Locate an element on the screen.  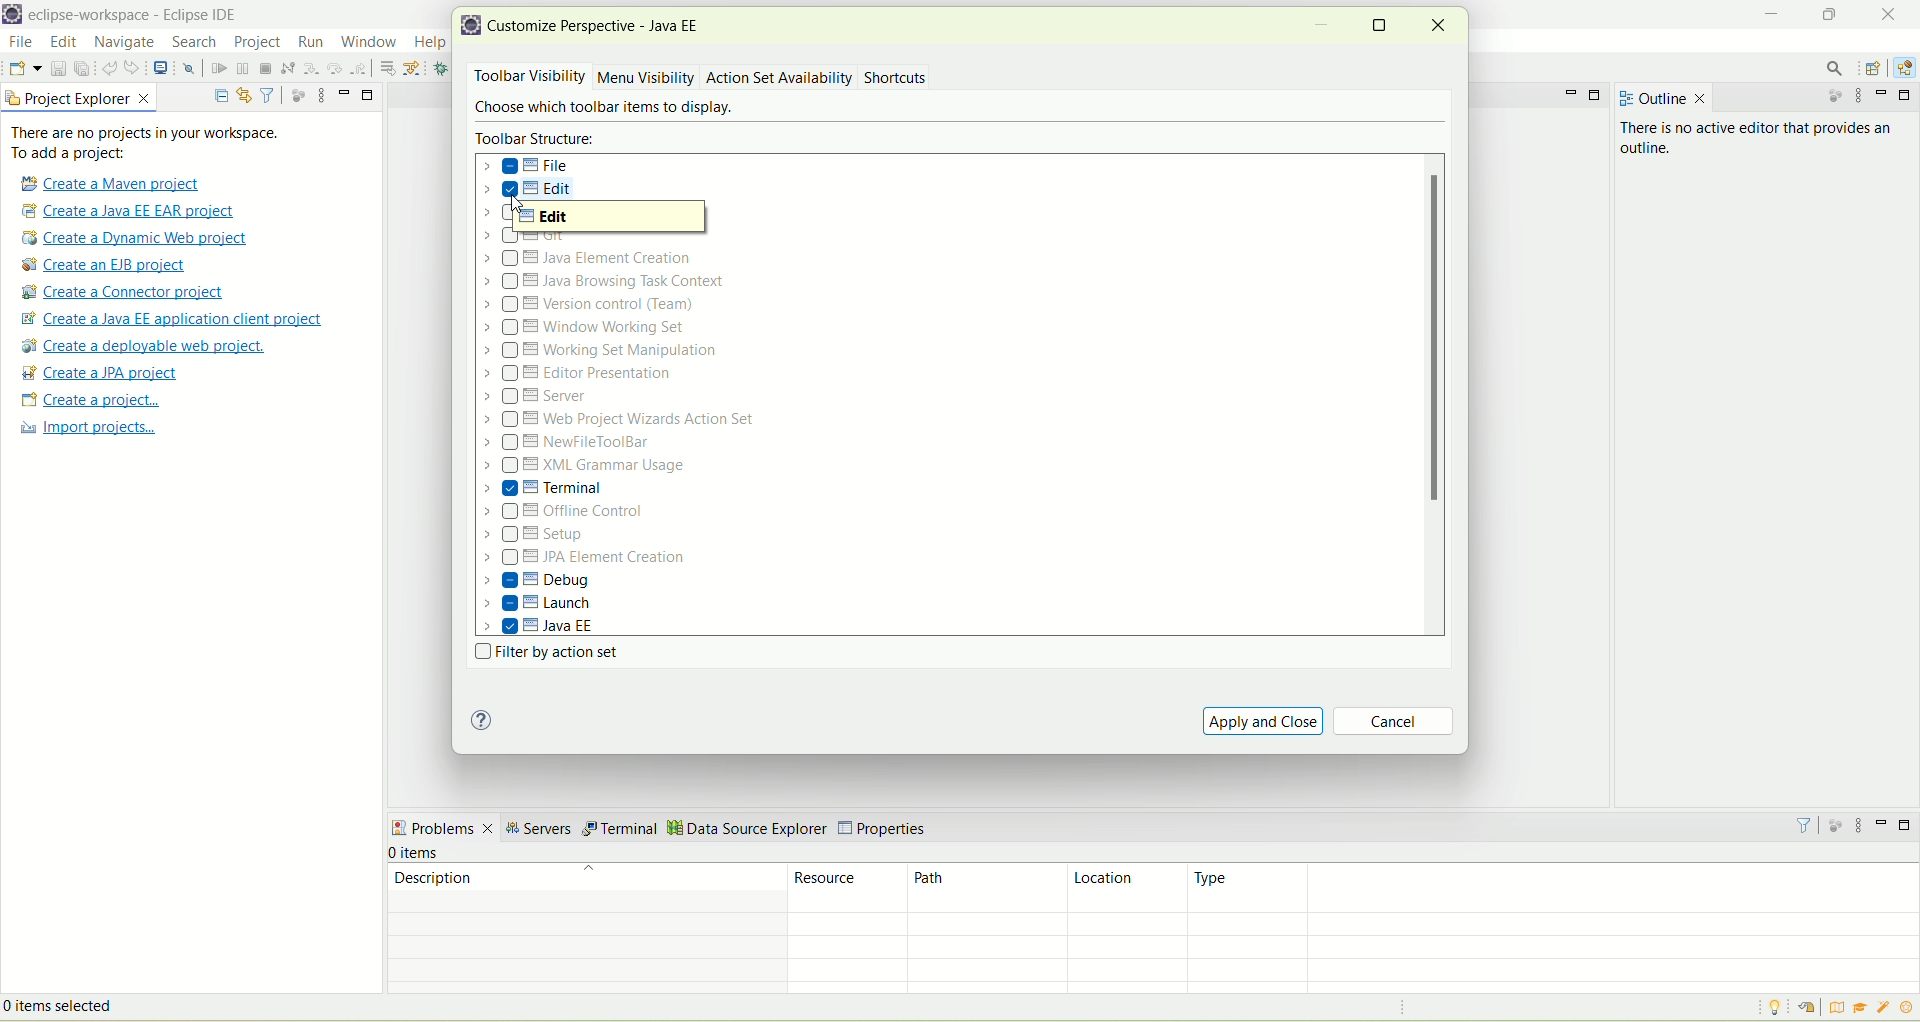
action set is located at coordinates (739, 76).